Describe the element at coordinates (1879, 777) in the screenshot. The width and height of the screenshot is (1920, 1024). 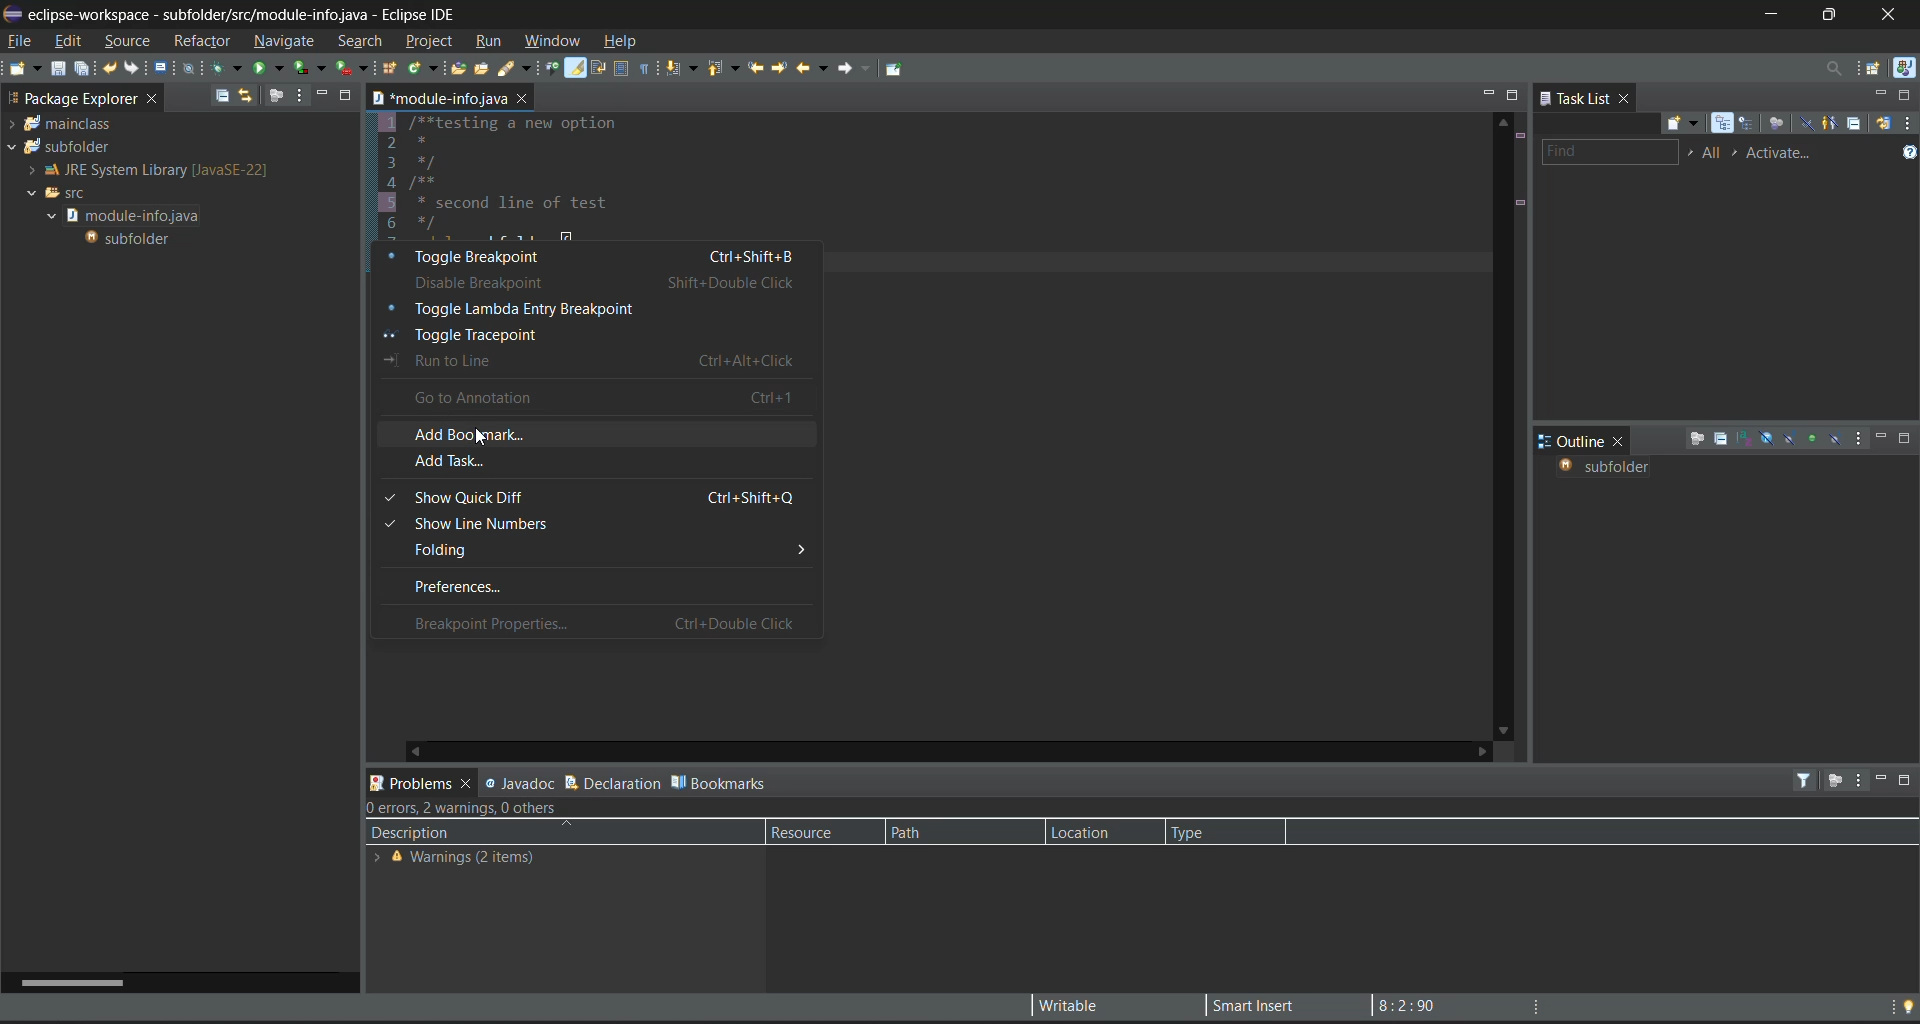
I see `minimize` at that location.